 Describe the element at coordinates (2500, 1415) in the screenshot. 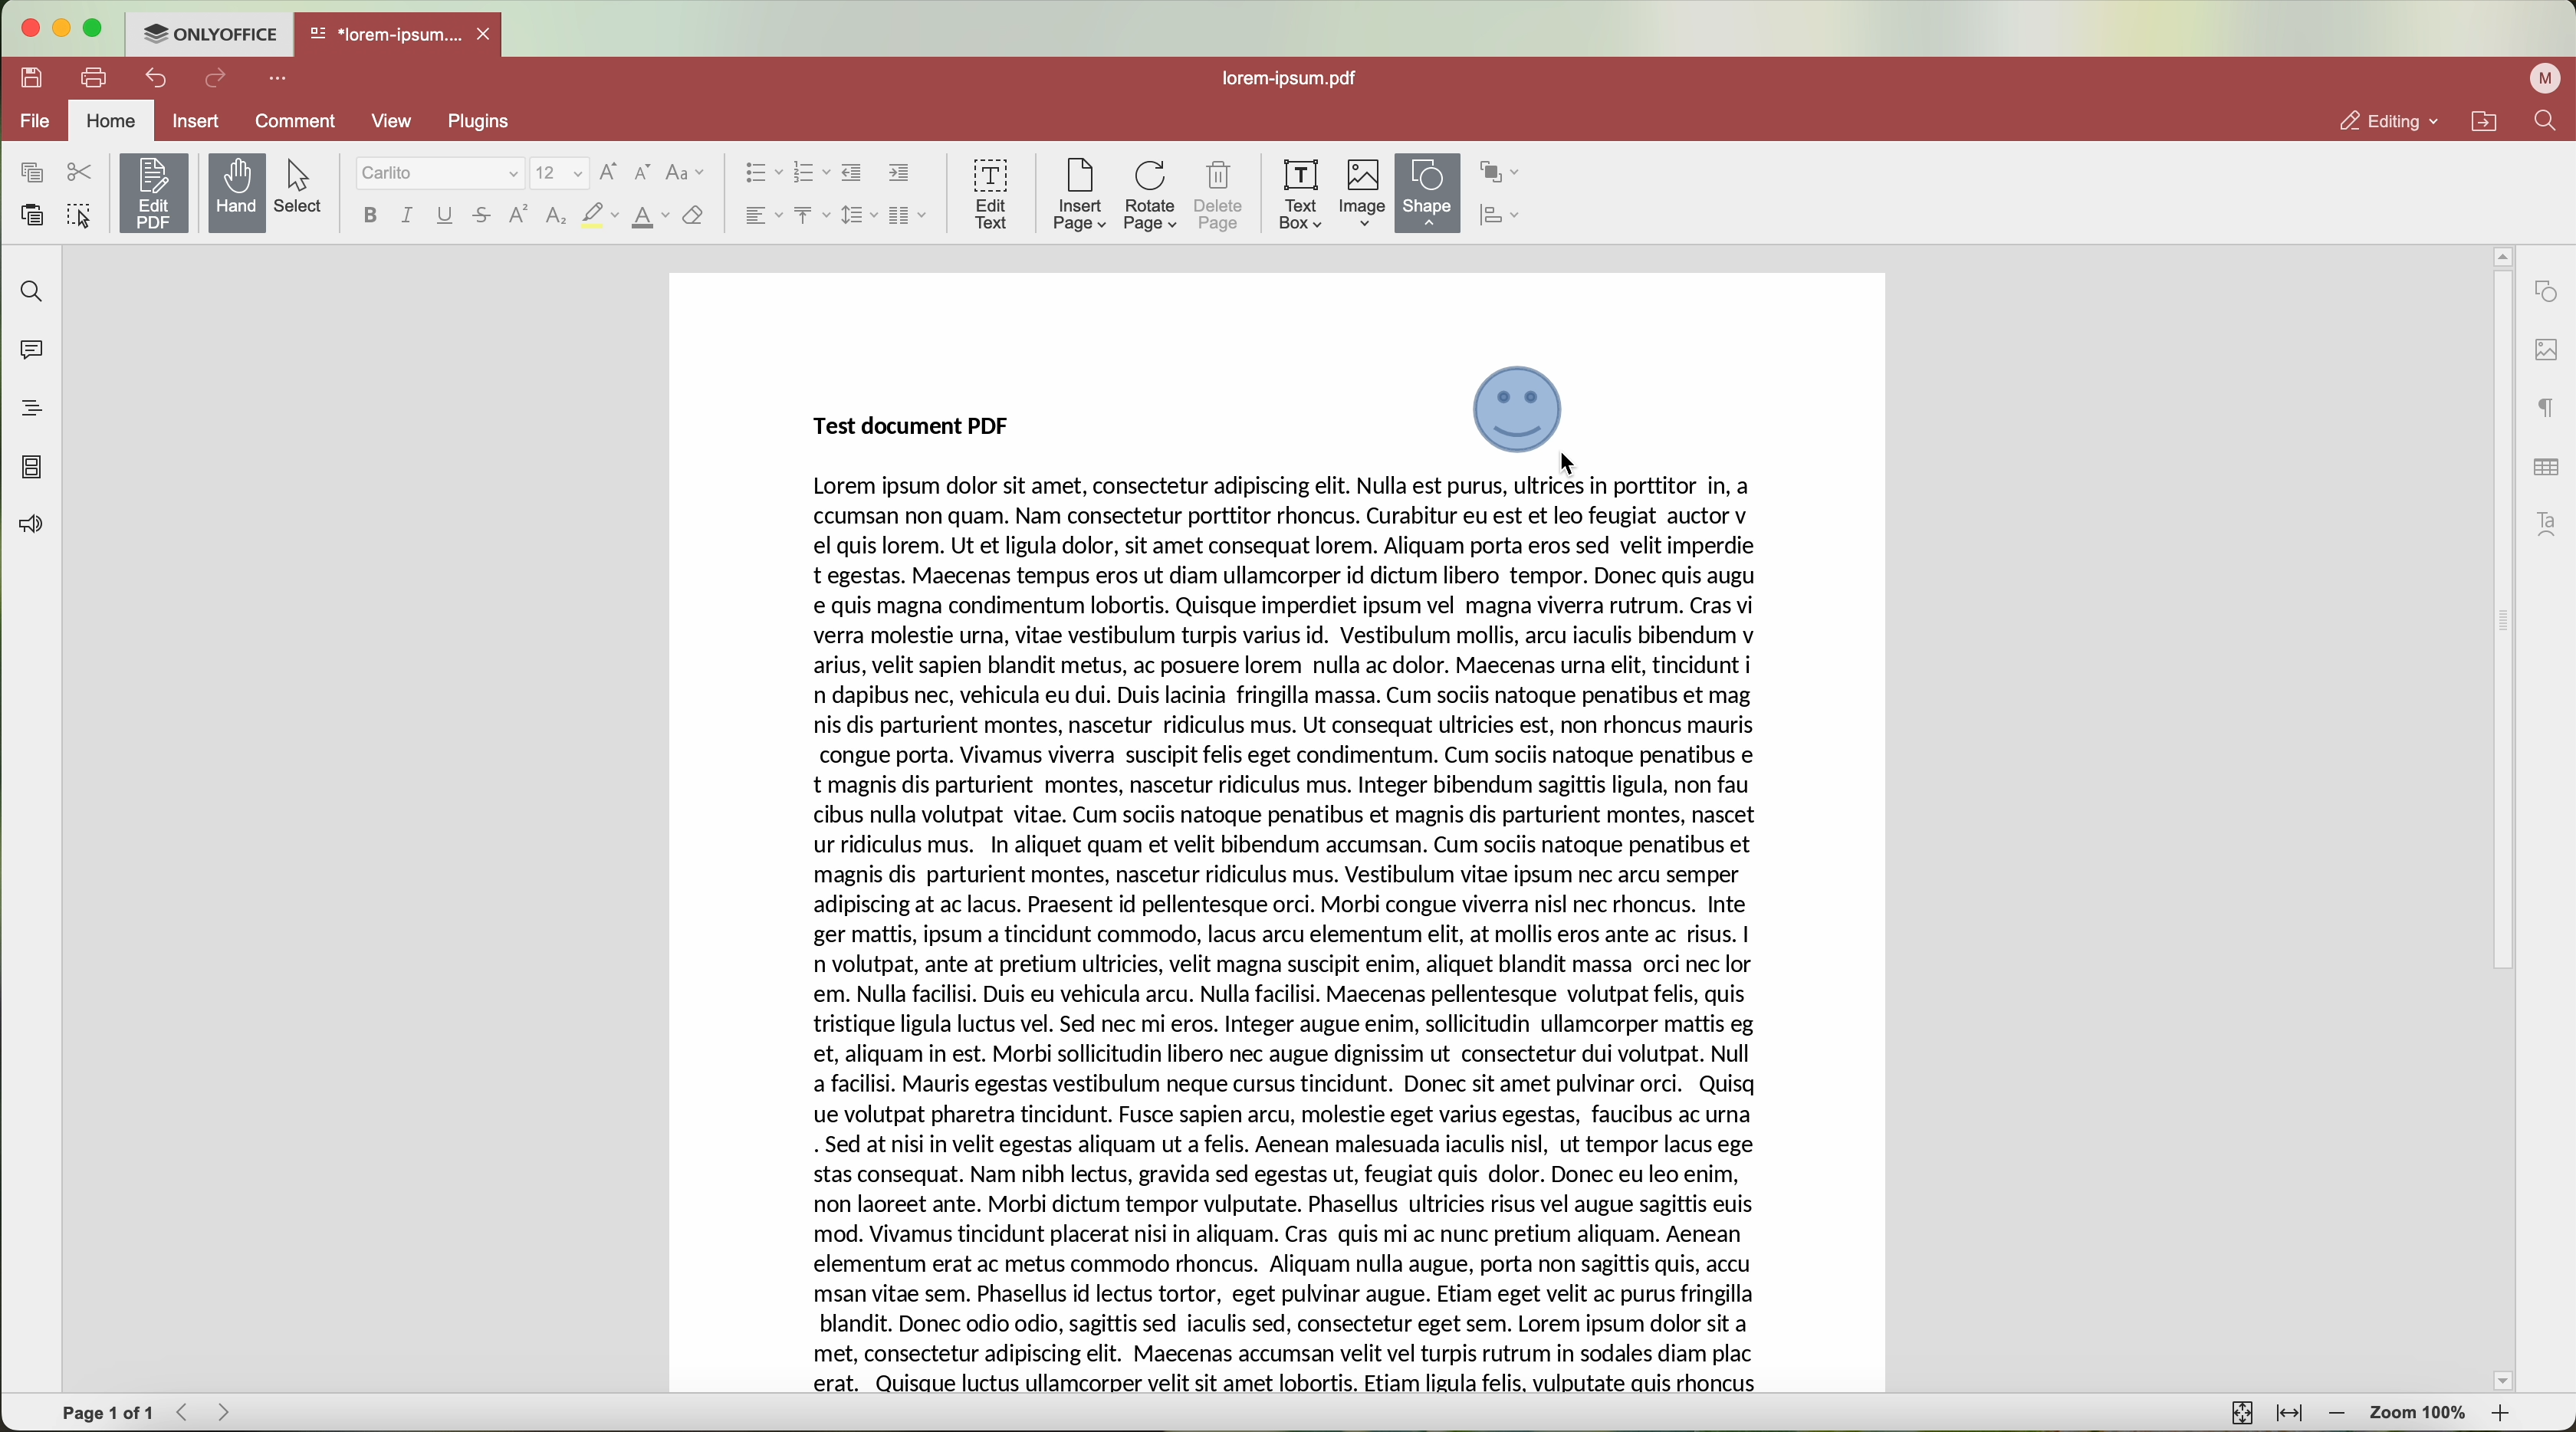

I see `zoom in` at that location.